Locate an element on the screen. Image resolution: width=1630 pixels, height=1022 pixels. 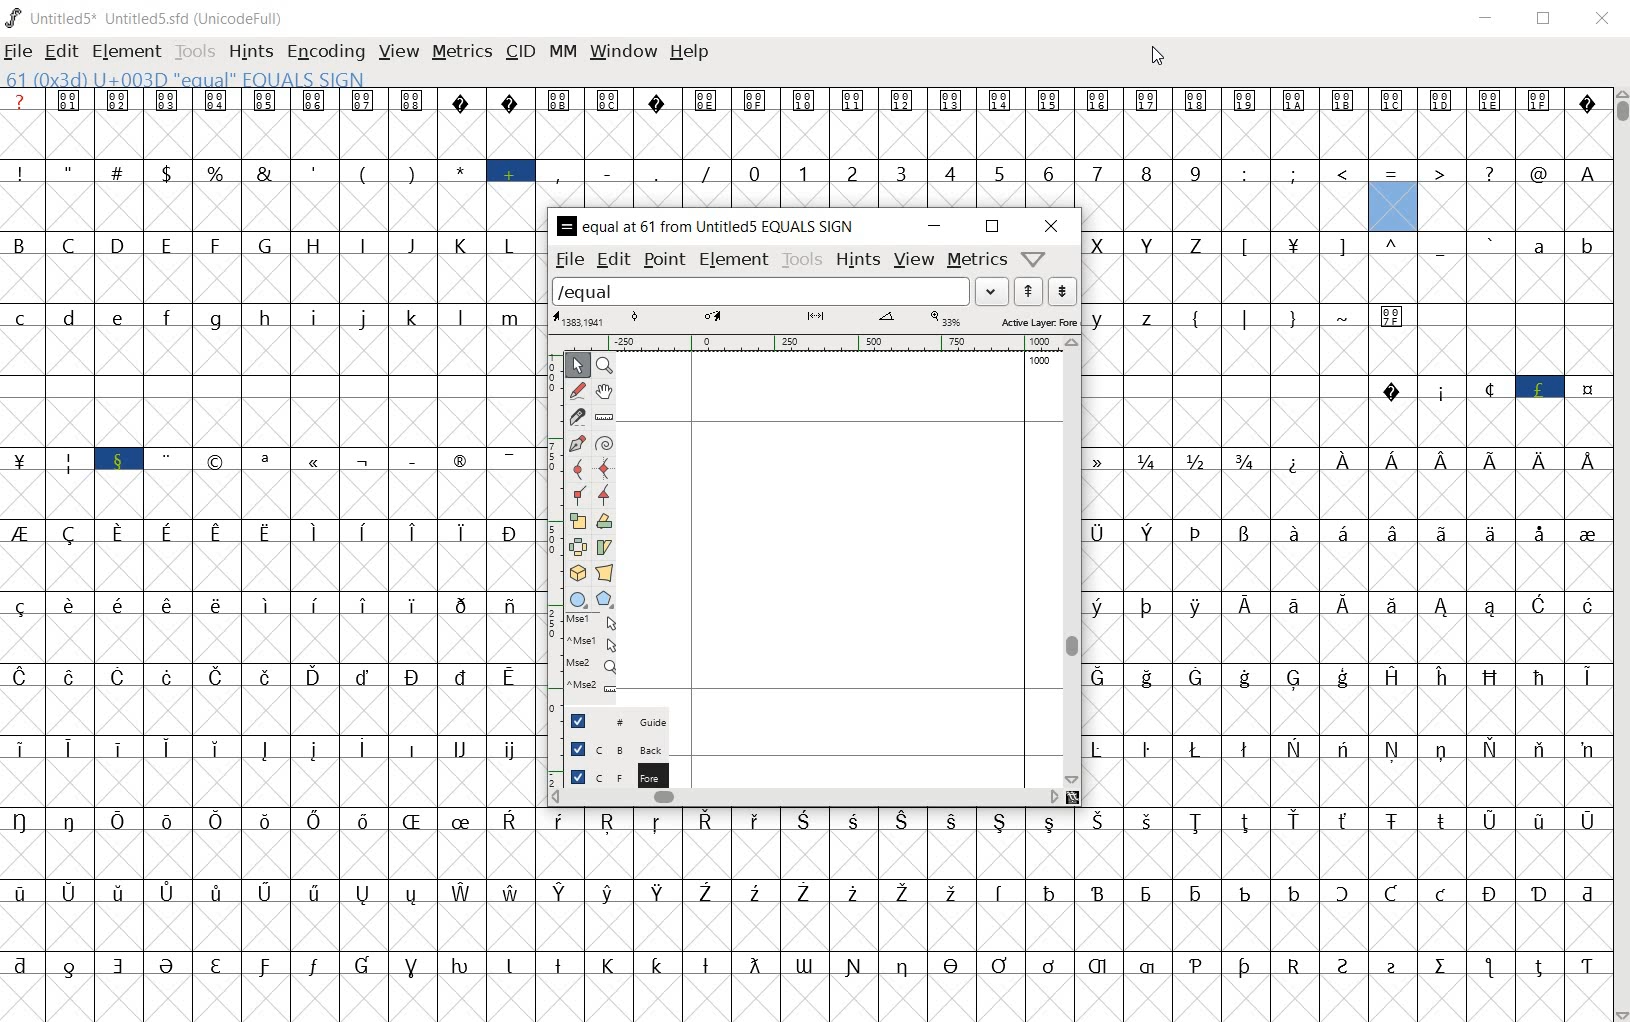
merge into selection is located at coordinates (764, 538).